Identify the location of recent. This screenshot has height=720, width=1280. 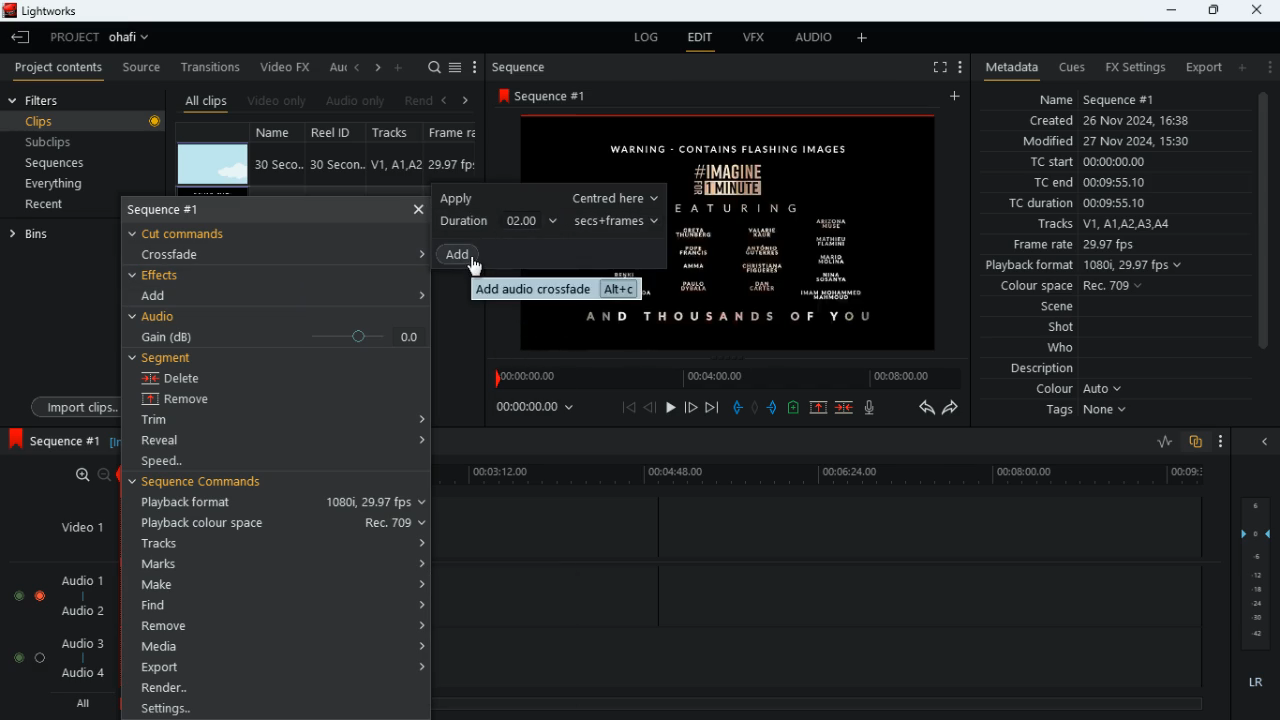
(61, 206).